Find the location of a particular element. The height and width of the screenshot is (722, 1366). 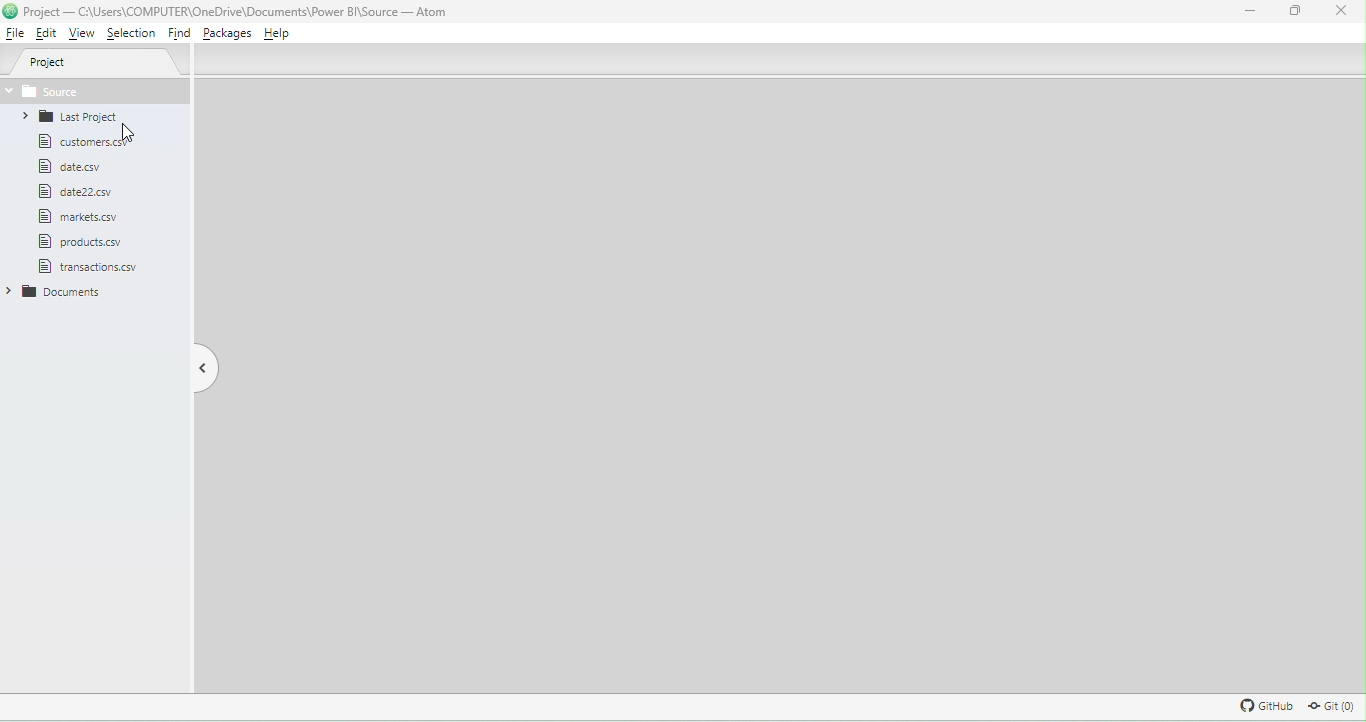

File is located at coordinates (95, 267).